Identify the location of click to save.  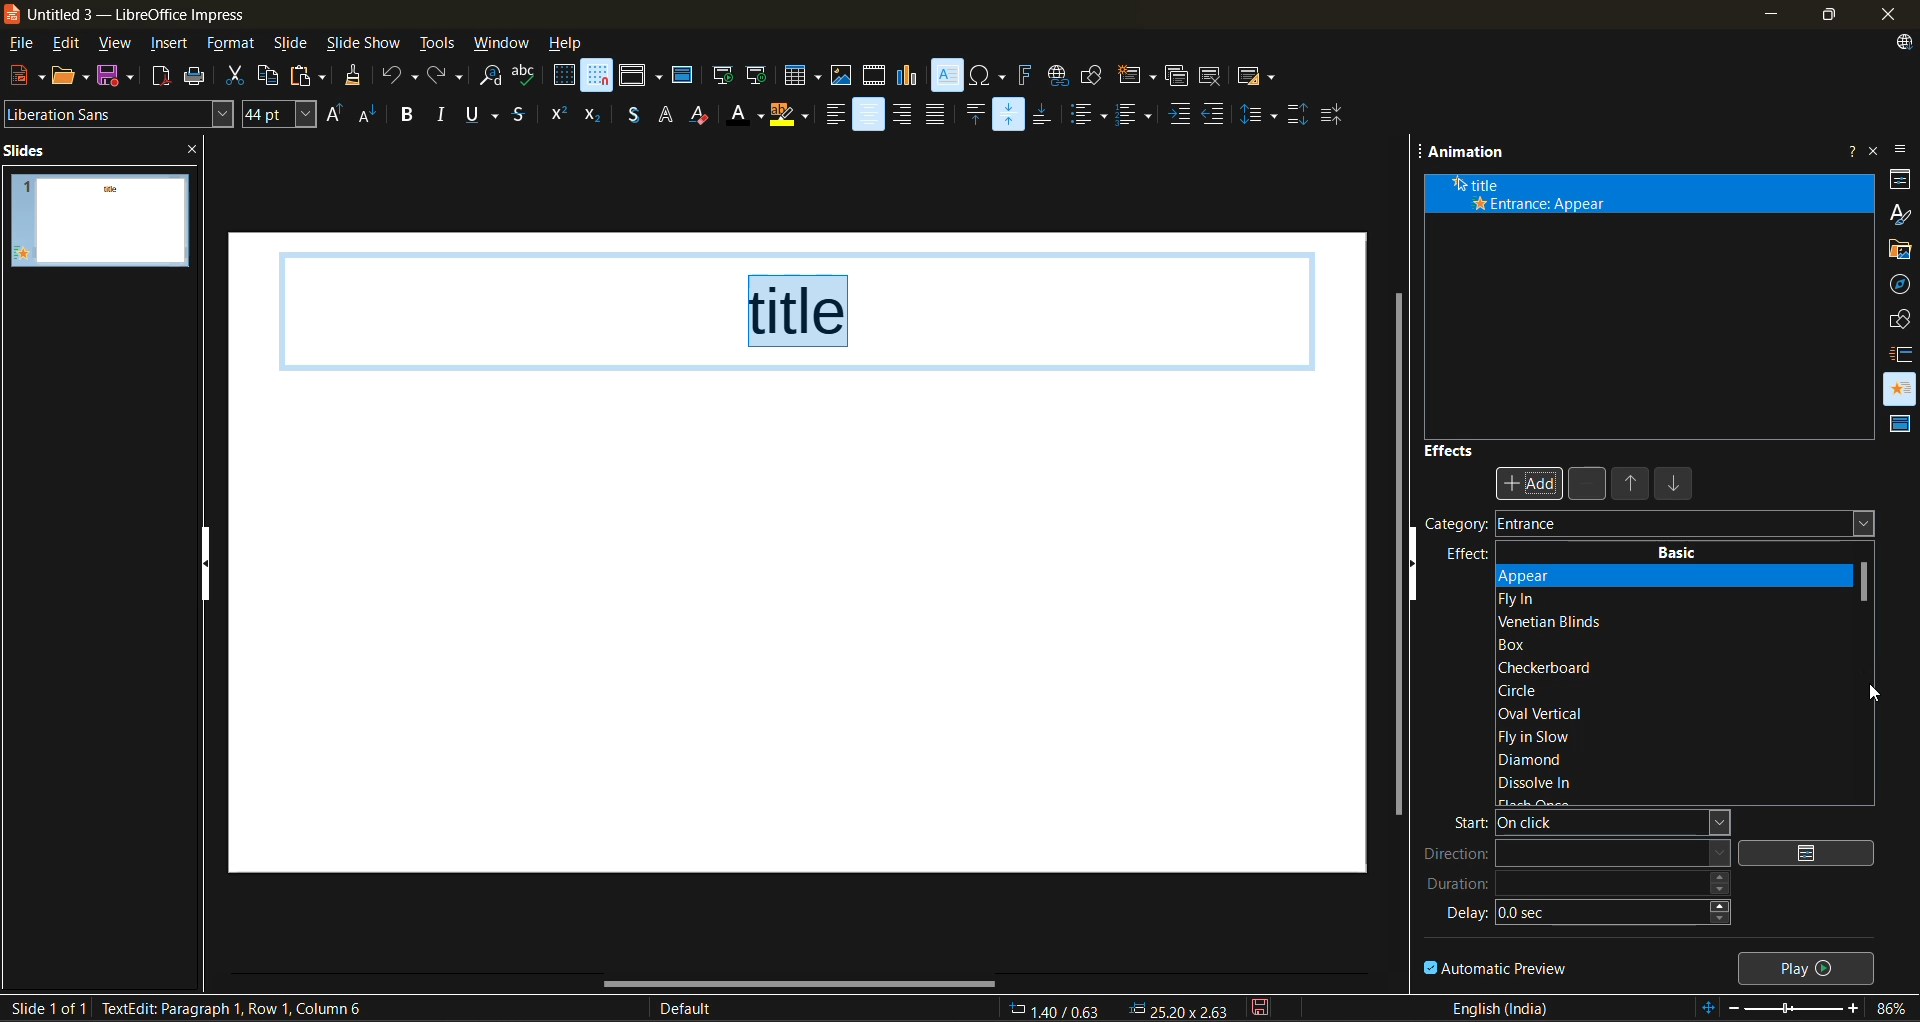
(1264, 1007).